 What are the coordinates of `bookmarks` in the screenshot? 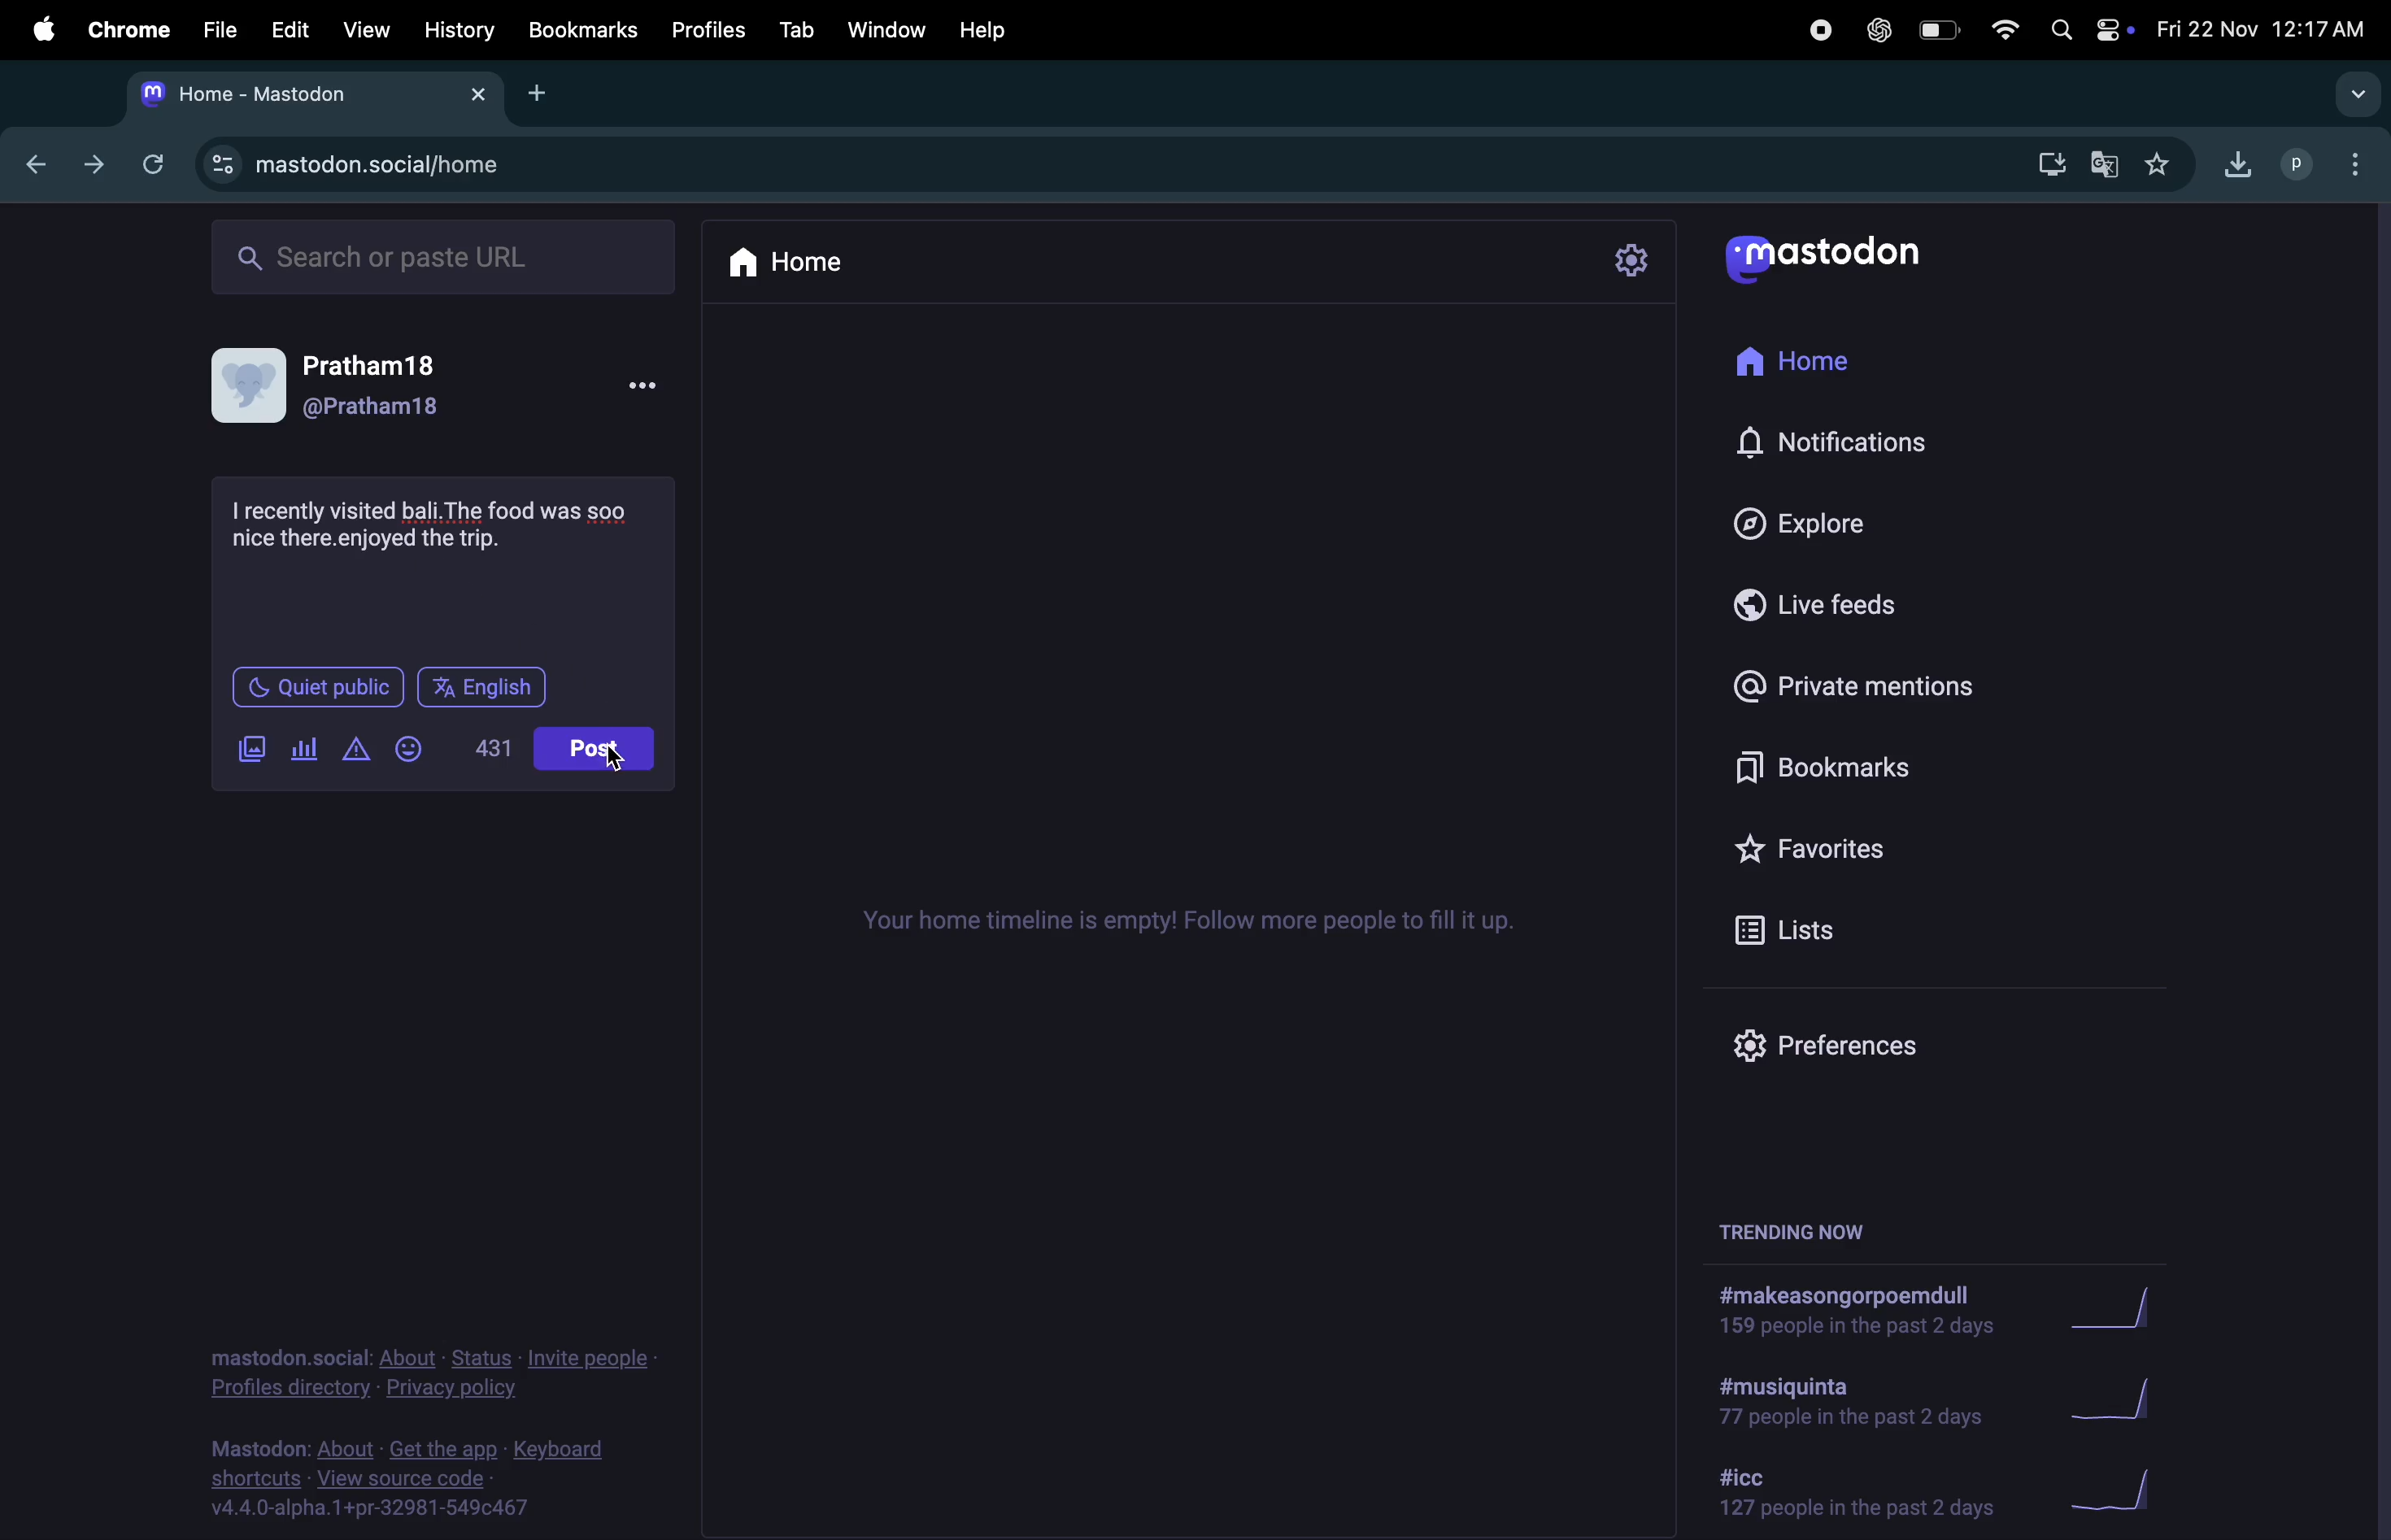 It's located at (583, 29).